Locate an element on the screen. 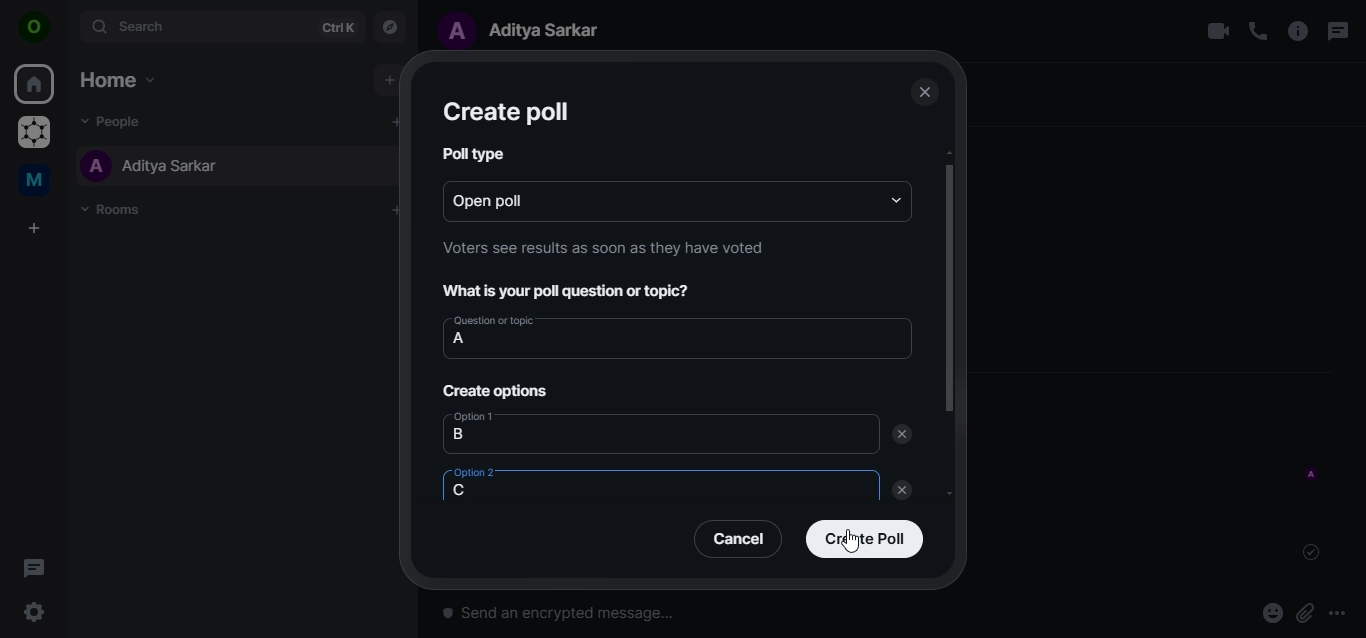 The width and height of the screenshot is (1366, 638). send an encrypted message is located at coordinates (669, 619).